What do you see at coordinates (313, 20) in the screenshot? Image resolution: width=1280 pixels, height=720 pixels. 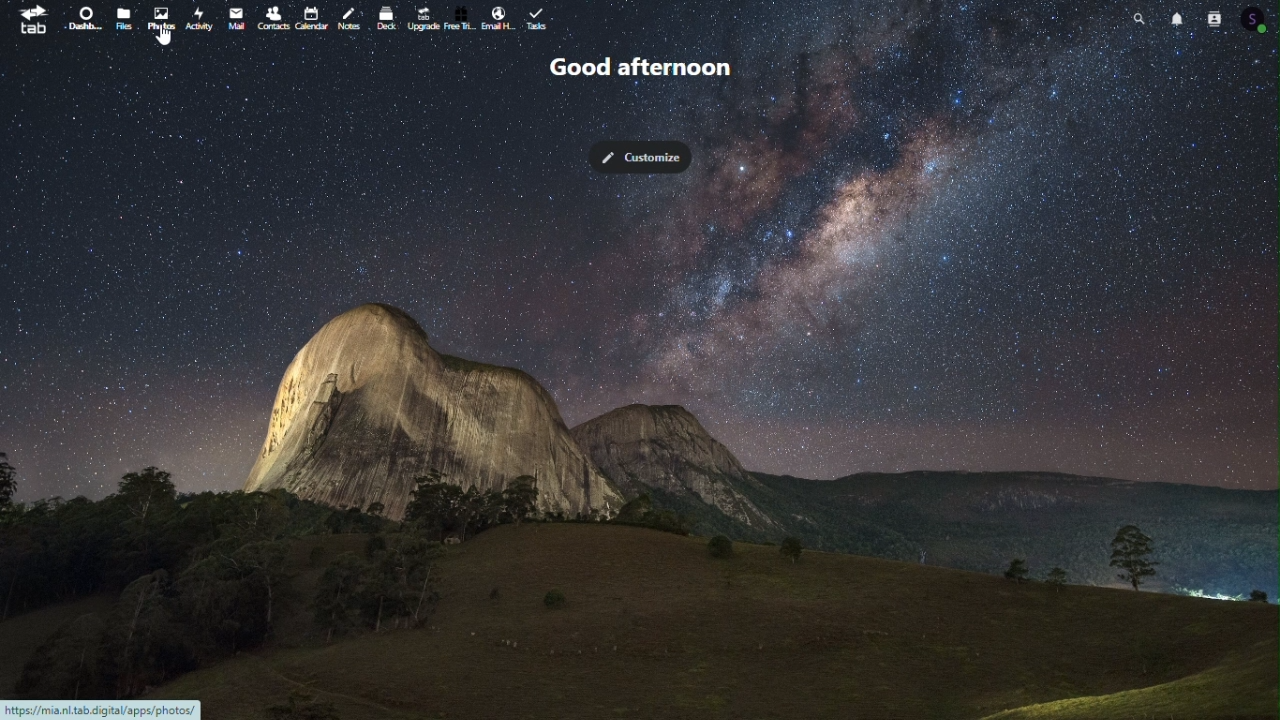 I see `calendar` at bounding box center [313, 20].